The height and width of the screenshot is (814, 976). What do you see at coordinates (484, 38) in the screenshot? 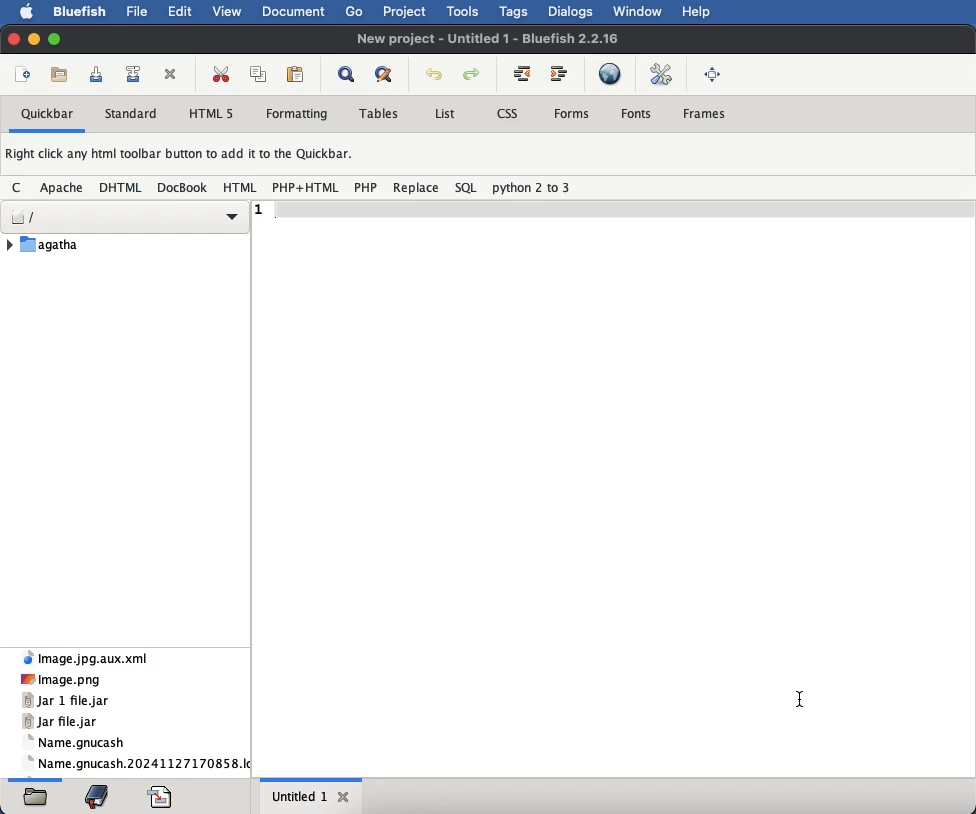
I see `New project - Untitled 1 - Bluefish 2.2.16` at bounding box center [484, 38].